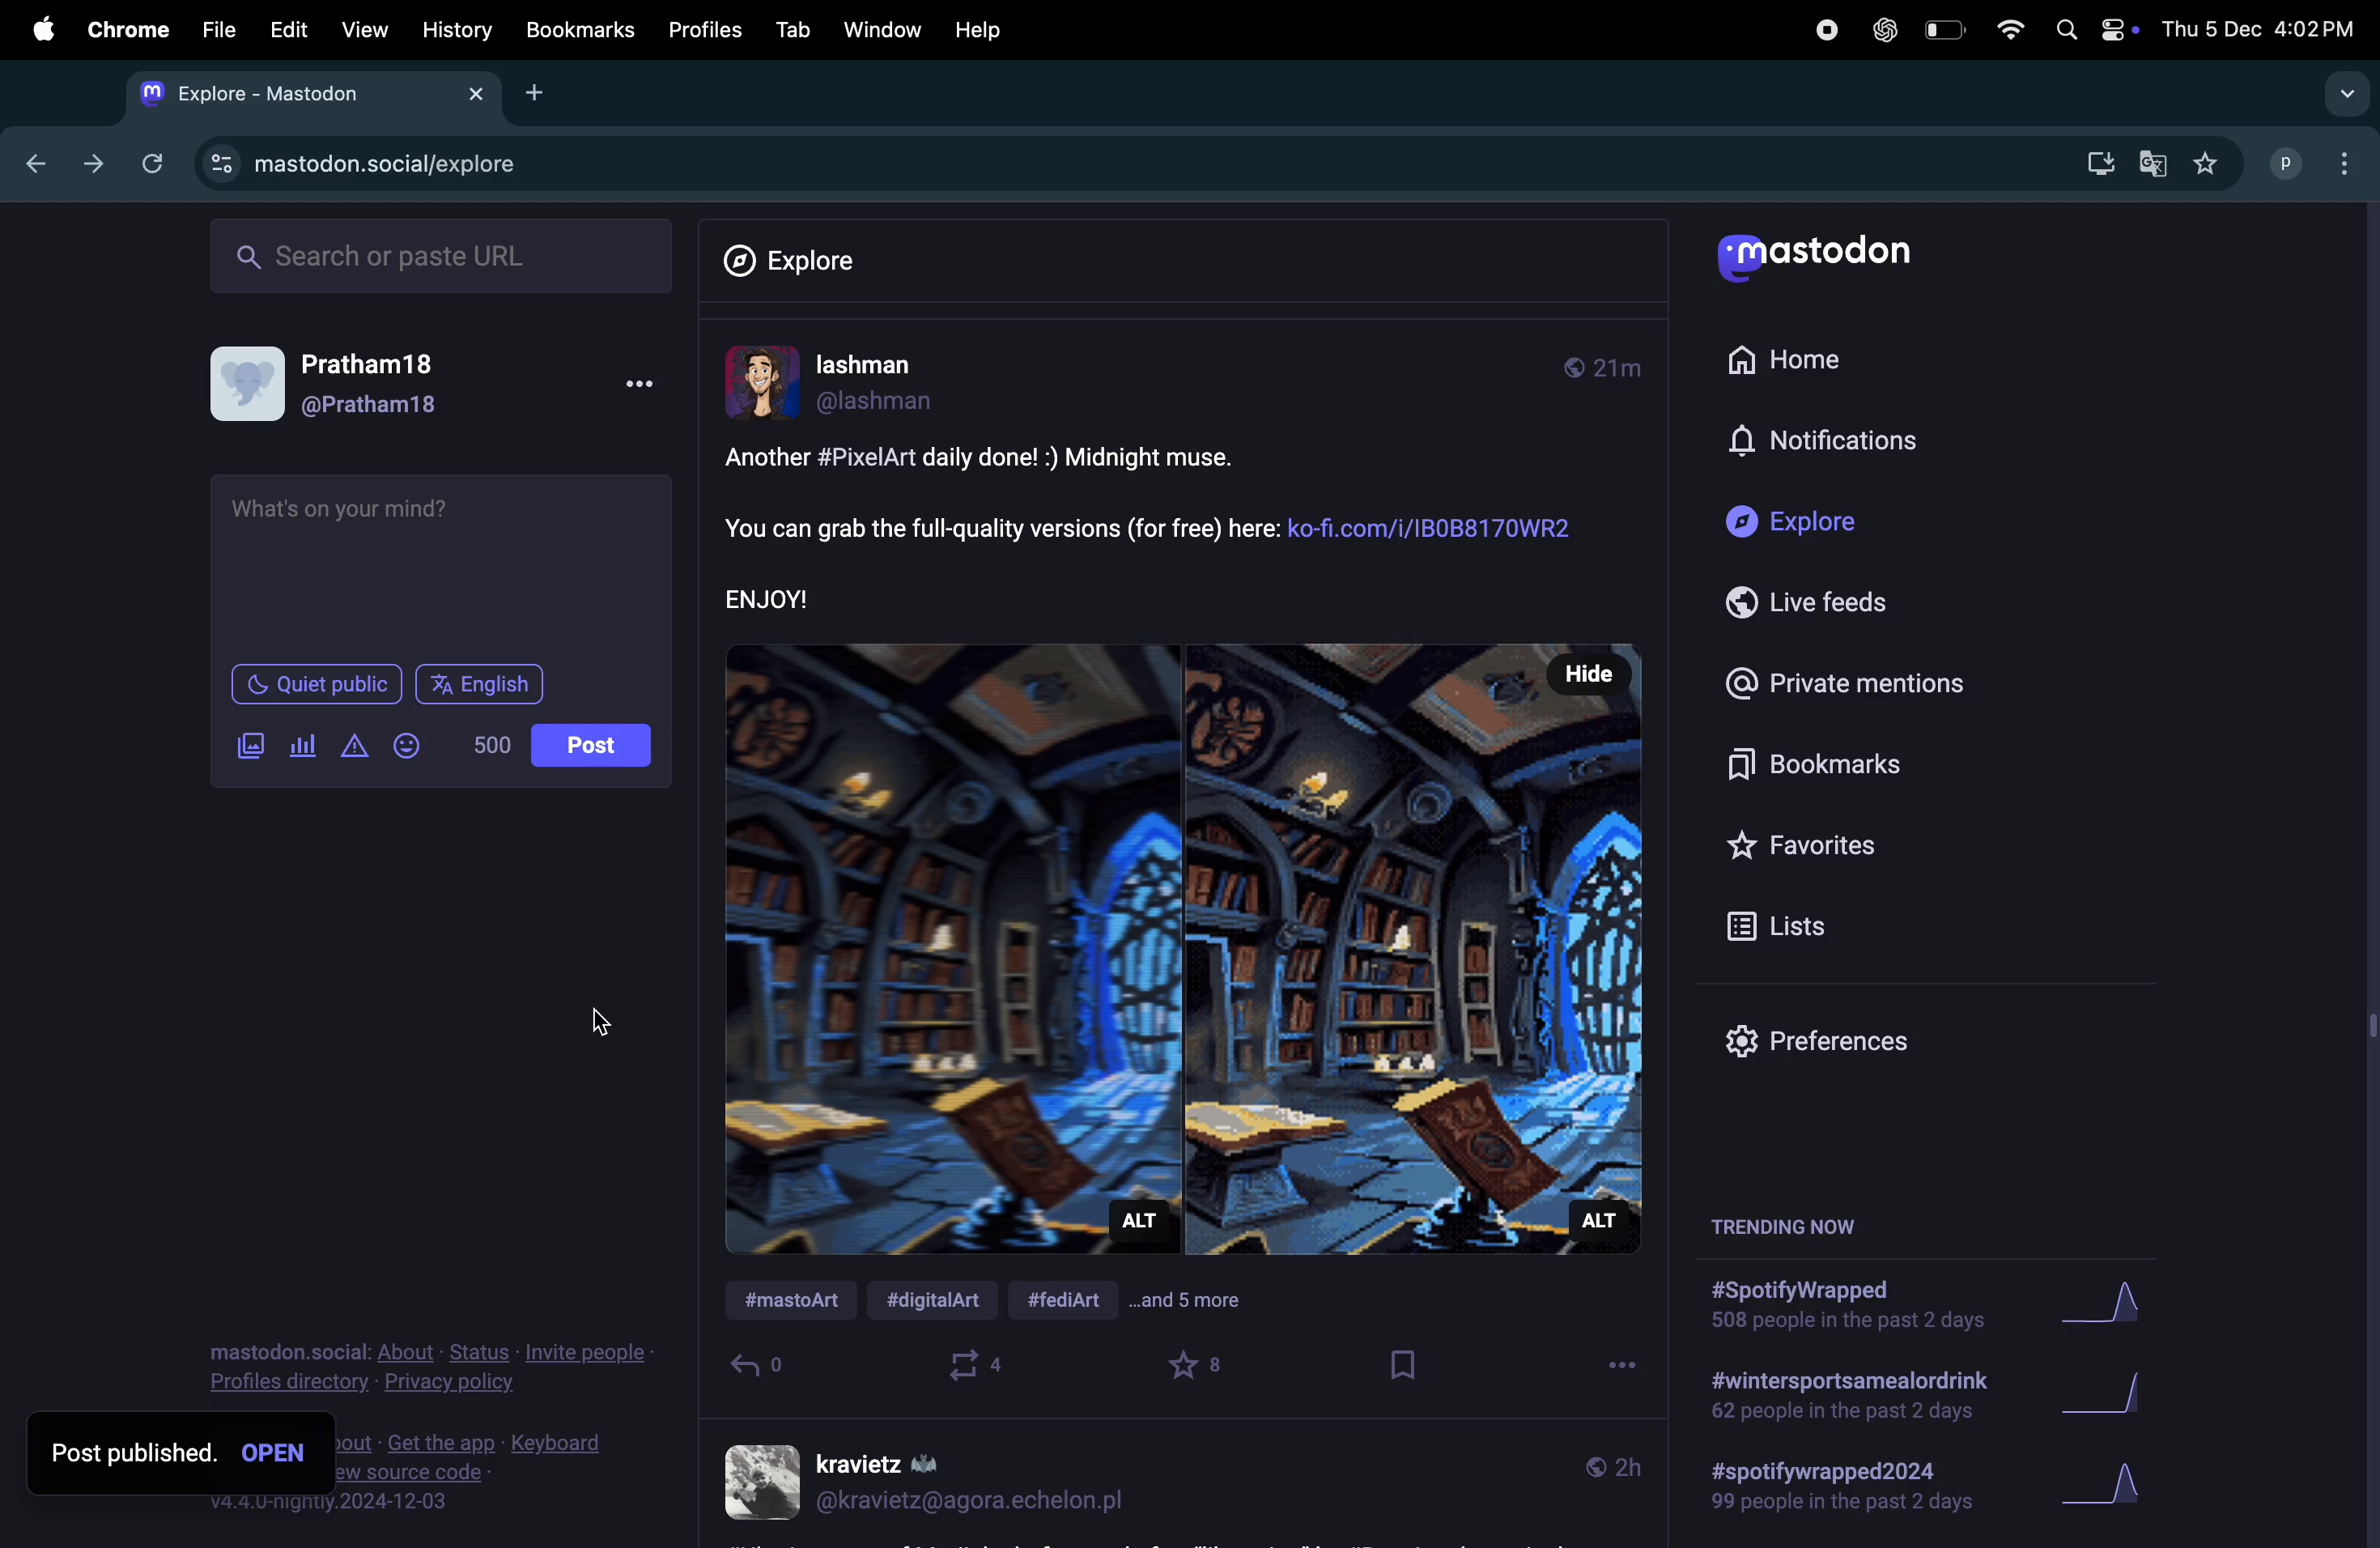 The height and width of the screenshot is (1548, 2380). Describe the element at coordinates (1598, 1219) in the screenshot. I see `Alt description` at that location.